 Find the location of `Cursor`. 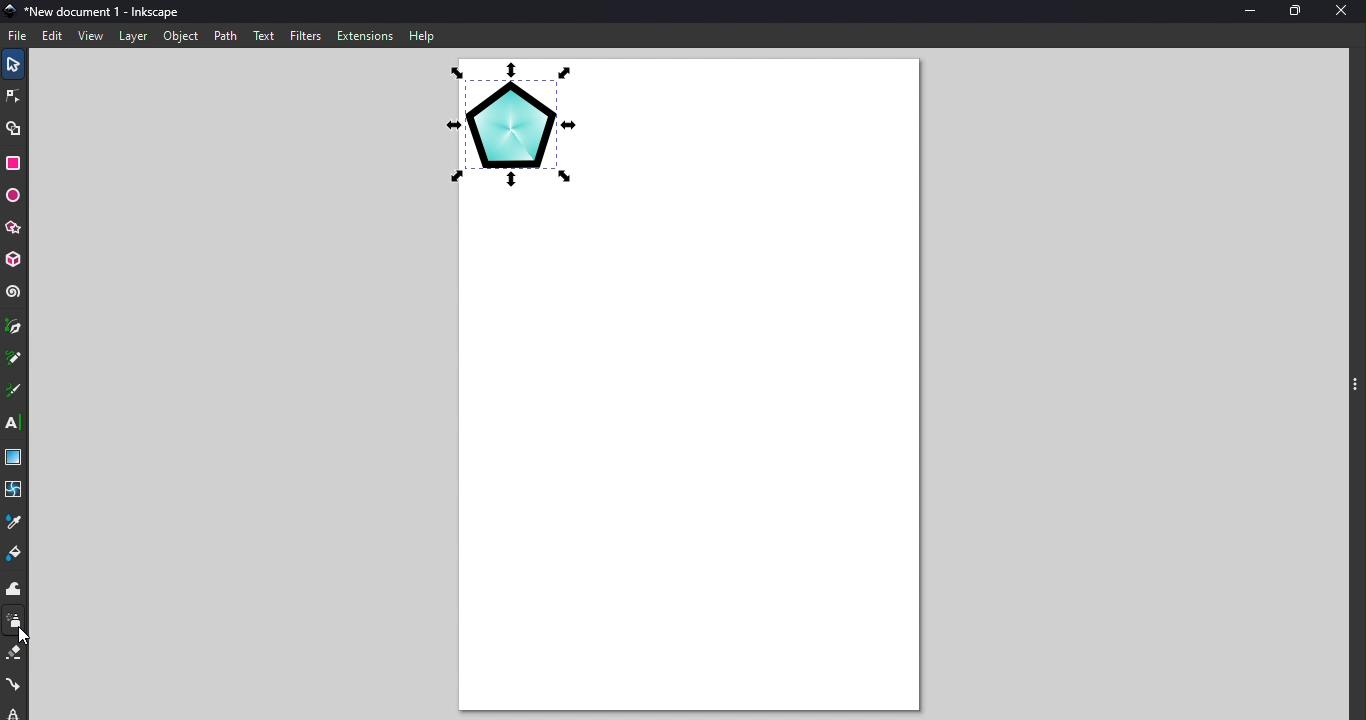

Cursor is located at coordinates (20, 637).